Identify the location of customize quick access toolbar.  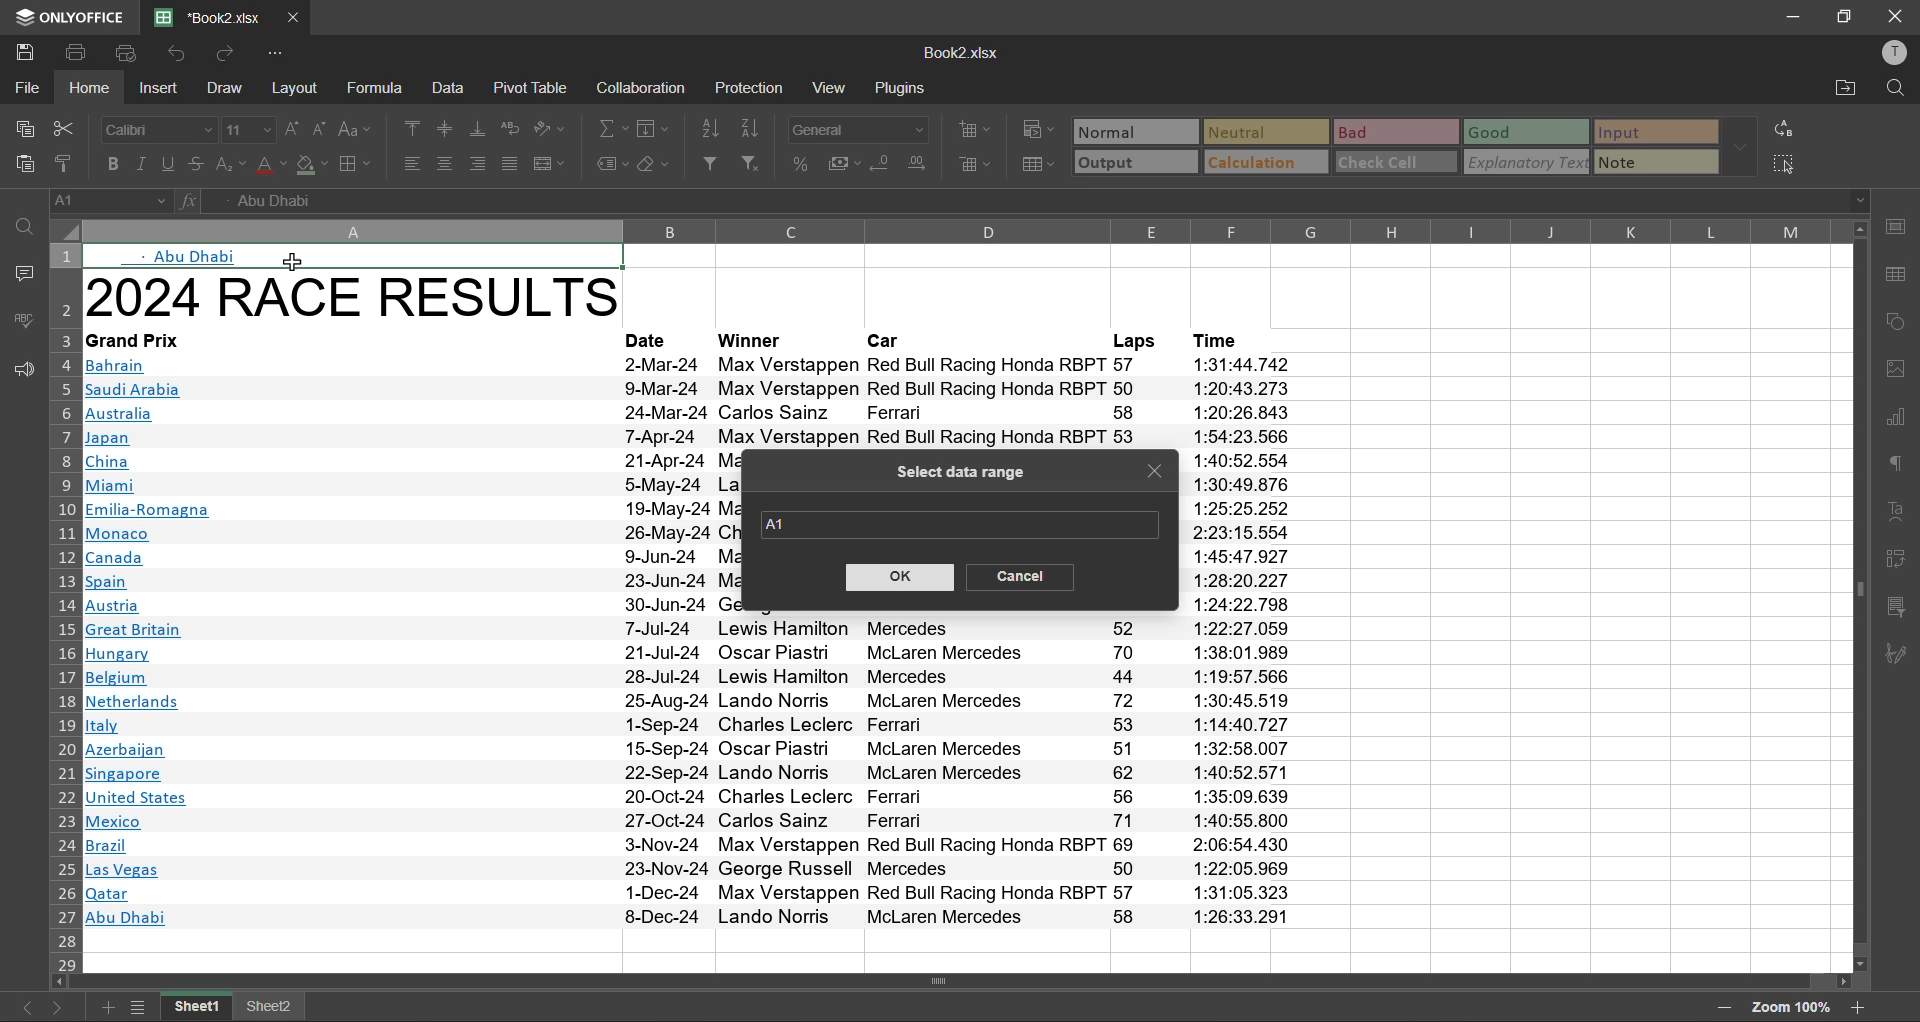
(273, 56).